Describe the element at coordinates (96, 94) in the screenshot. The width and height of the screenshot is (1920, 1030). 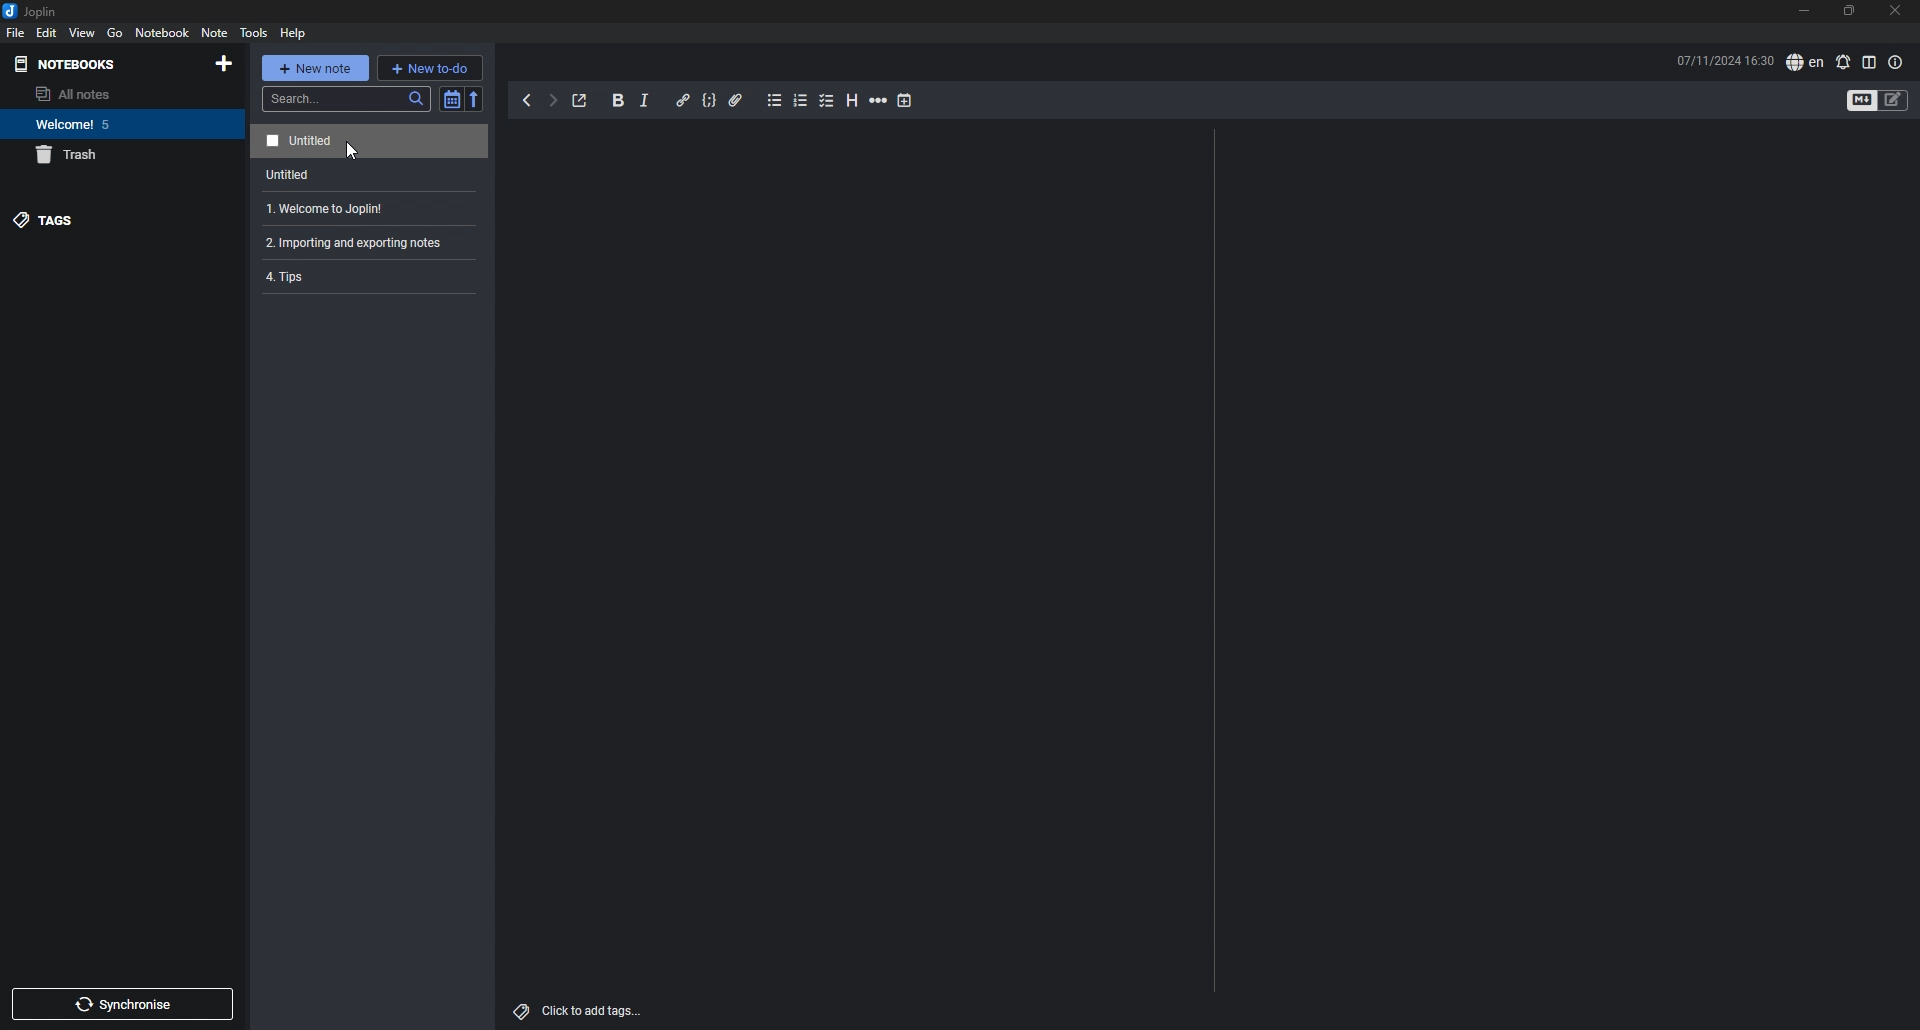
I see `all notes` at that location.